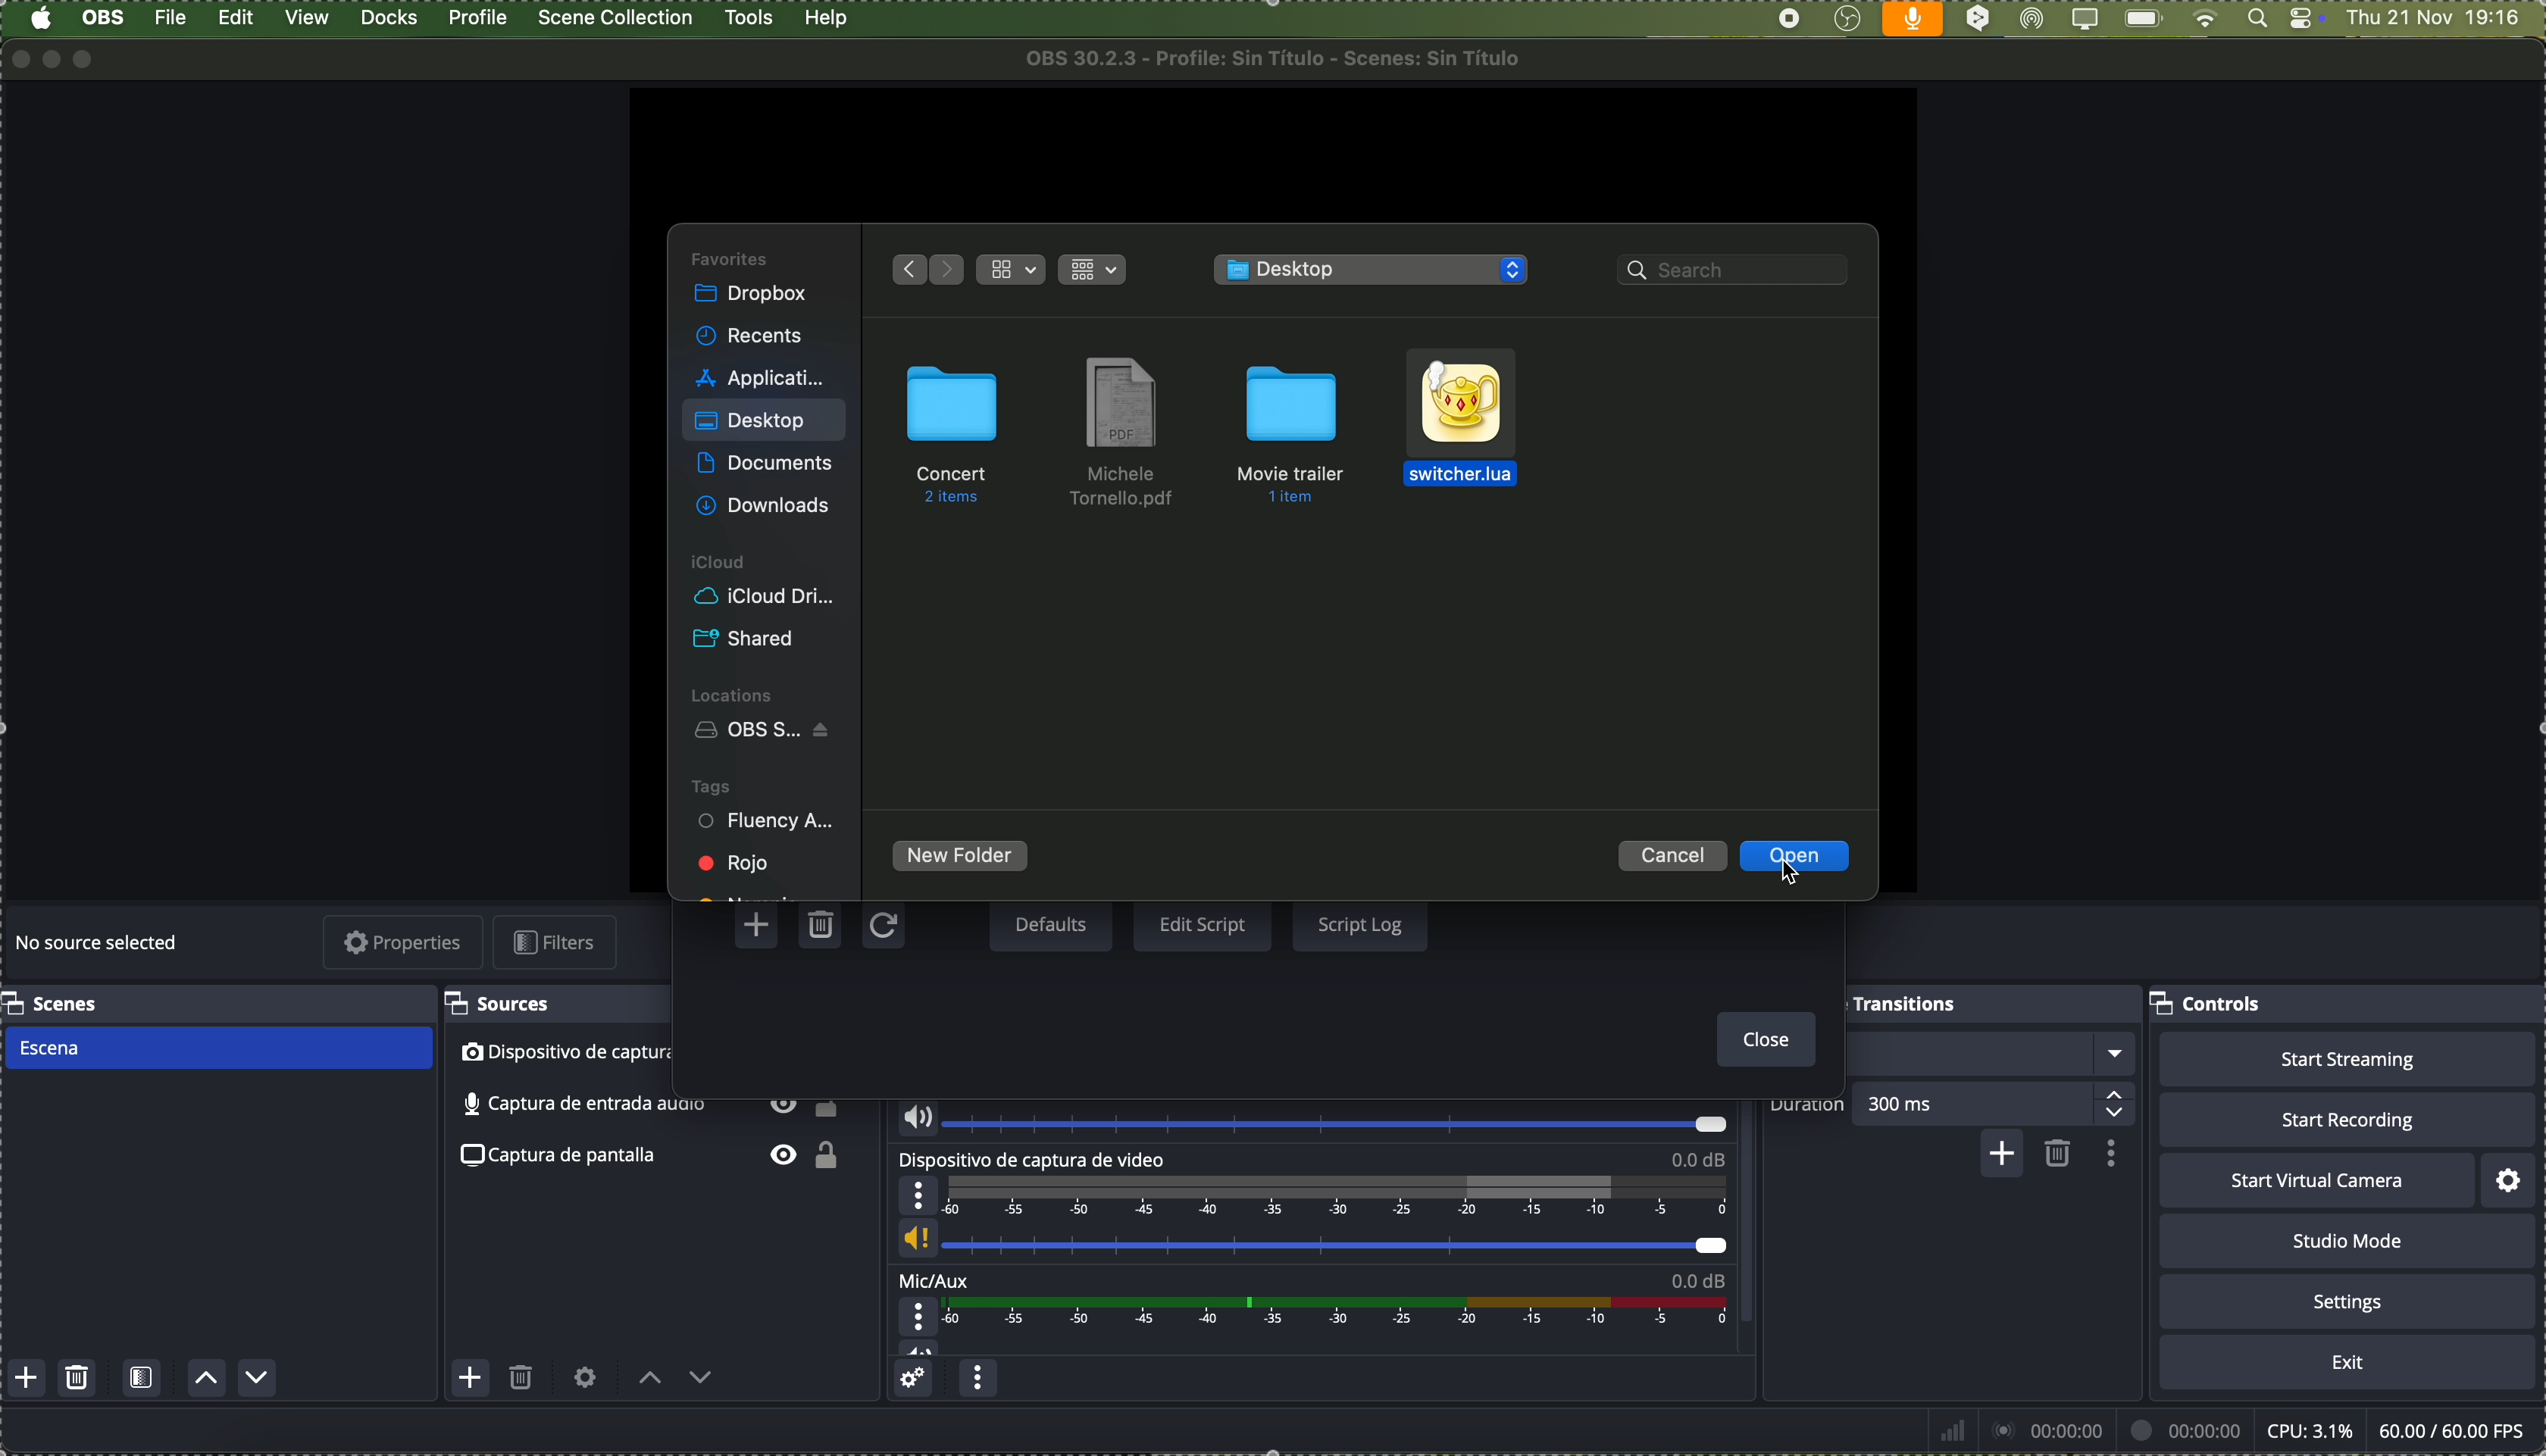 The height and width of the screenshot is (1456, 2546). What do you see at coordinates (978, 1381) in the screenshot?
I see `audio mixer menu` at bounding box center [978, 1381].